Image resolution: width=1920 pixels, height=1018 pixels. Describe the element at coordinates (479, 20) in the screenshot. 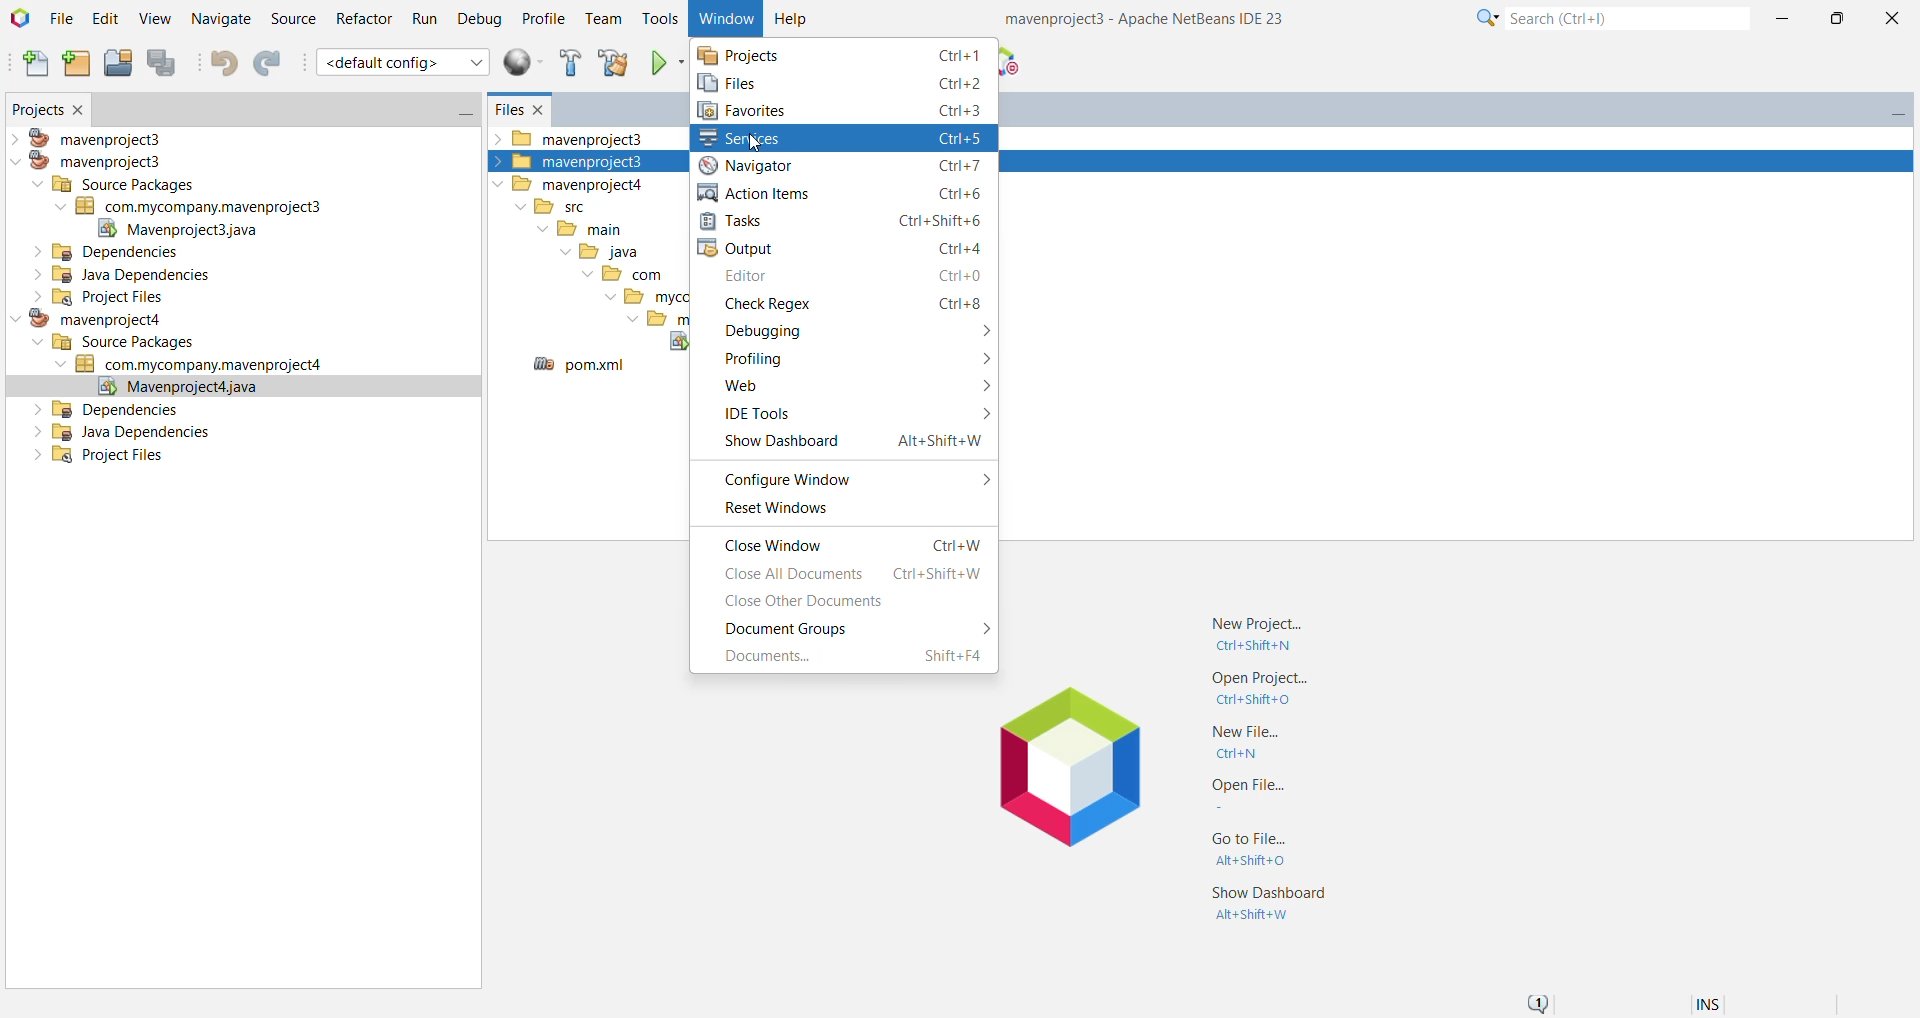

I see `Debug` at that location.